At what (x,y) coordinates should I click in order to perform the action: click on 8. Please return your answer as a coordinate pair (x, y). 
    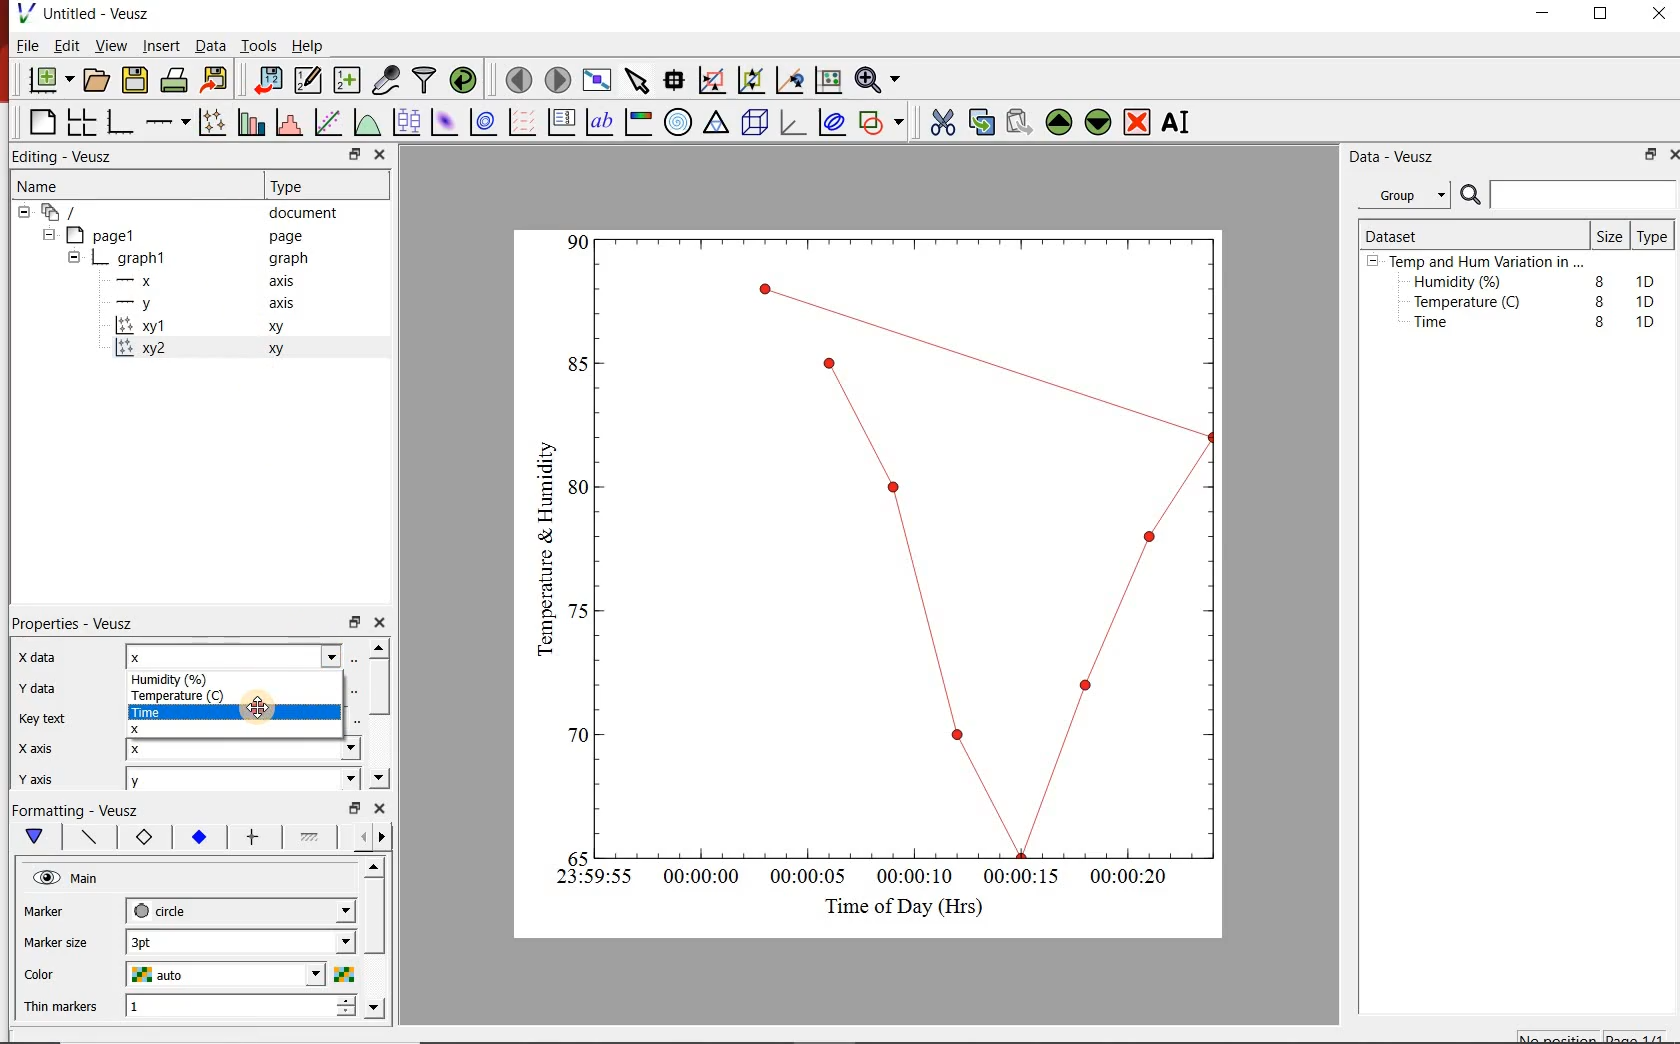
    Looking at the image, I should click on (1596, 300).